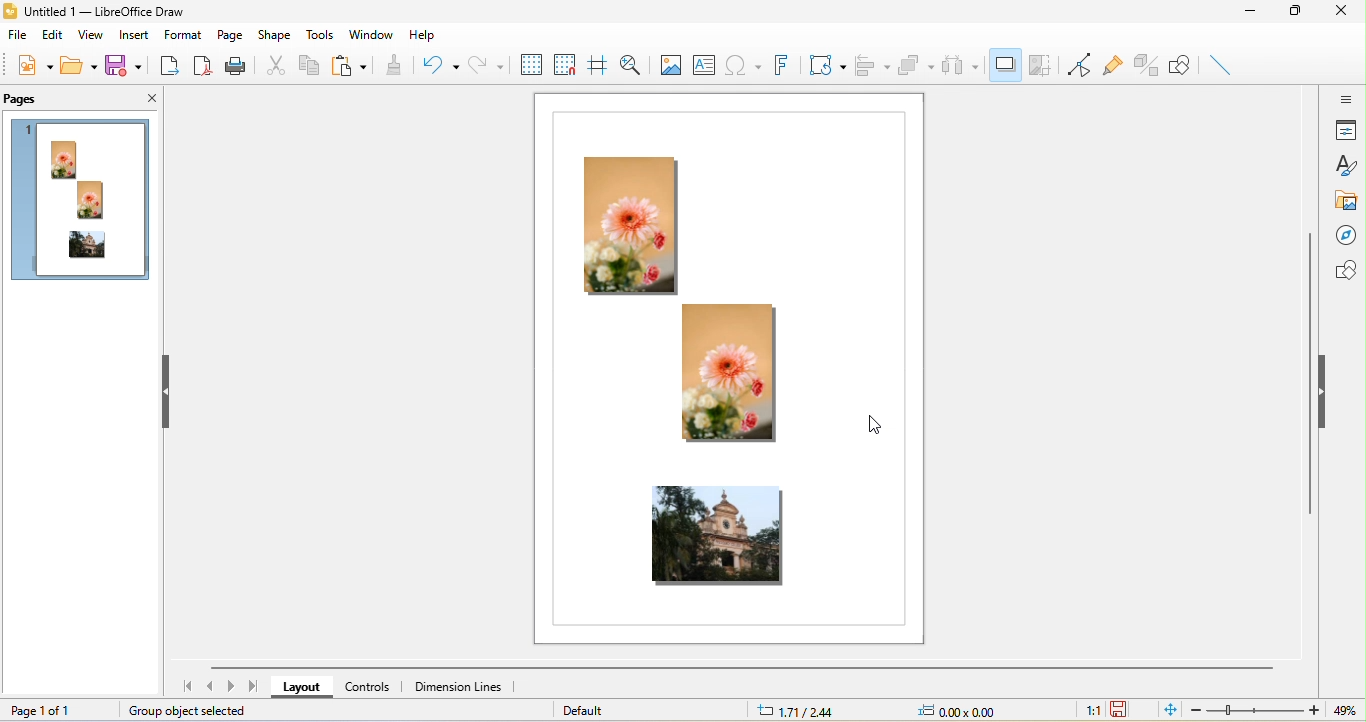 The height and width of the screenshot is (722, 1366). What do you see at coordinates (634, 65) in the screenshot?
I see `zoom and pan` at bounding box center [634, 65].